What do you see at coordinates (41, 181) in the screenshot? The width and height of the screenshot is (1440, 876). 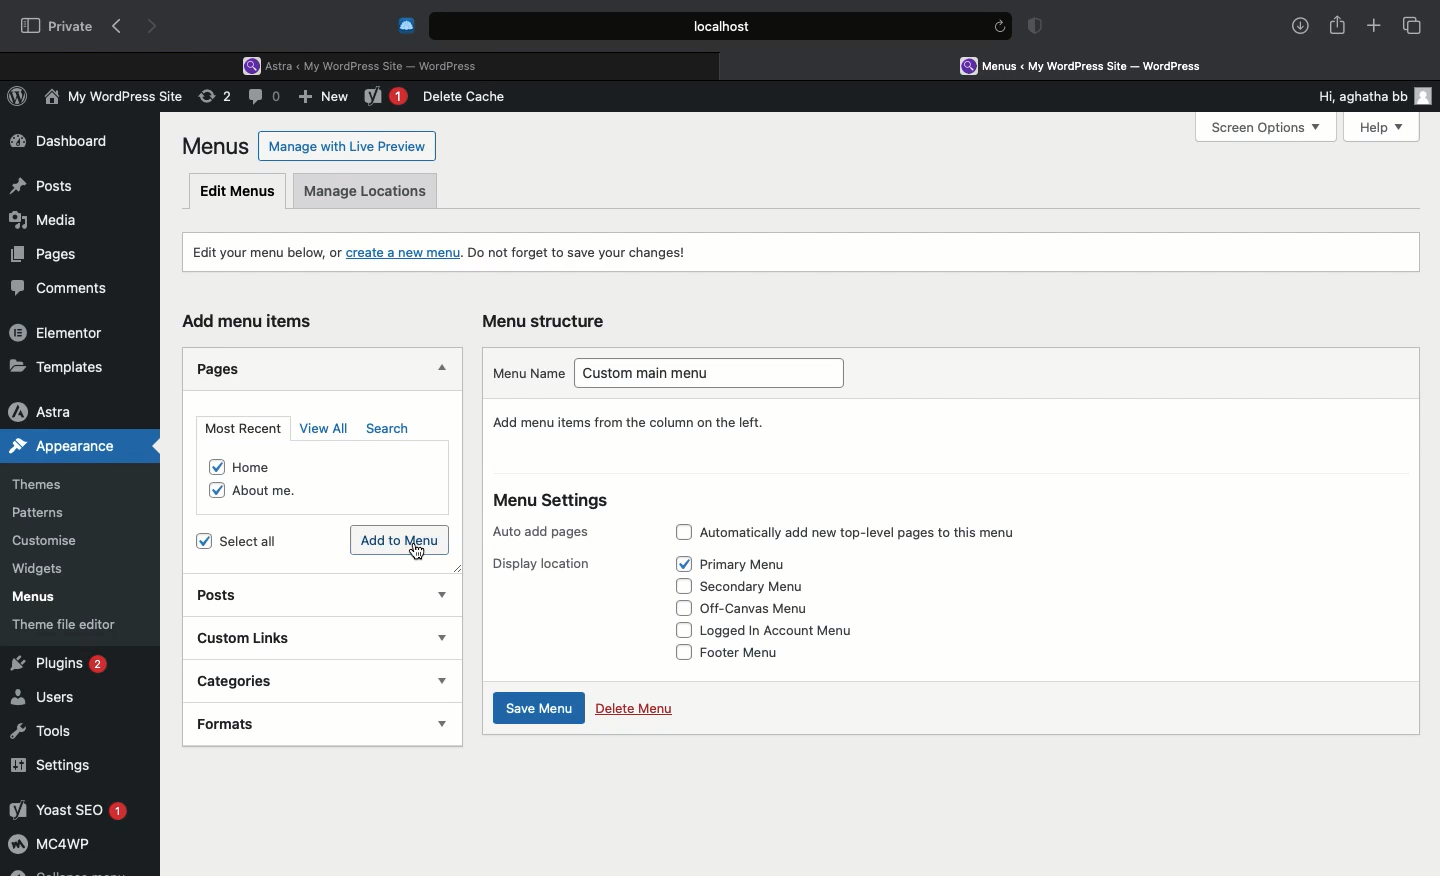 I see `Posts` at bounding box center [41, 181].